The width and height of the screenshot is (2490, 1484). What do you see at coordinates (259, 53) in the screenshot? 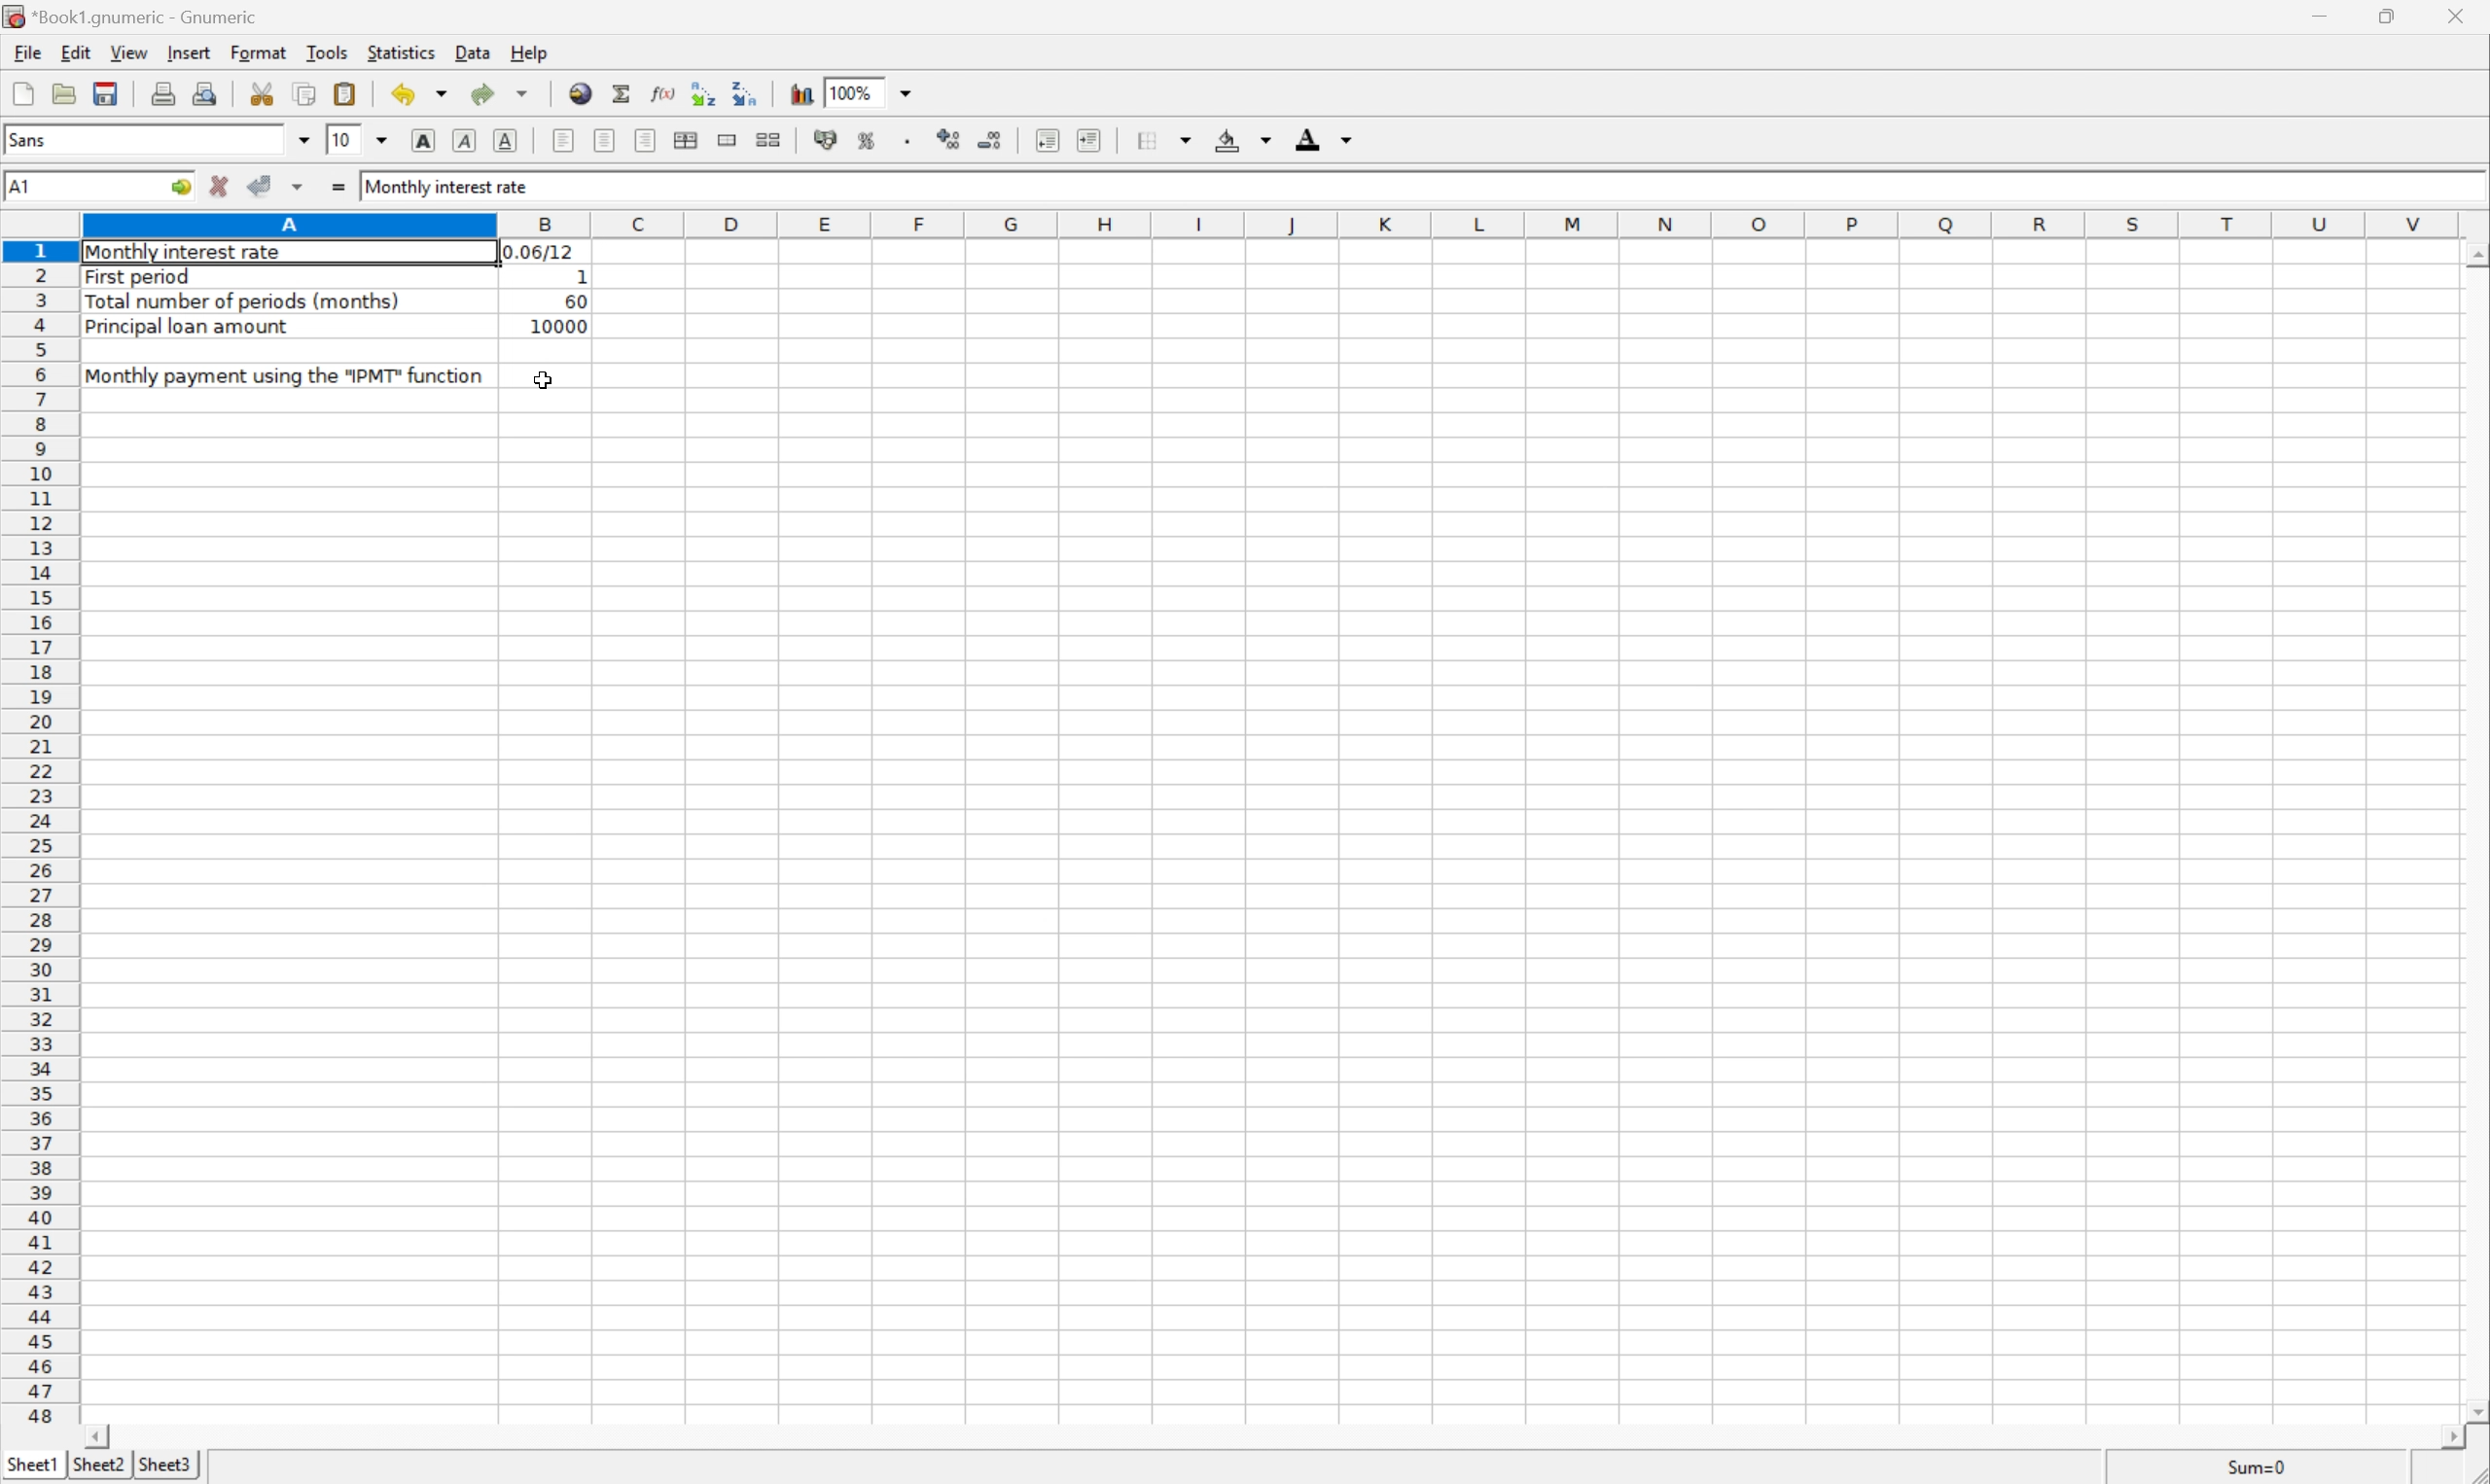
I see `Format` at bounding box center [259, 53].